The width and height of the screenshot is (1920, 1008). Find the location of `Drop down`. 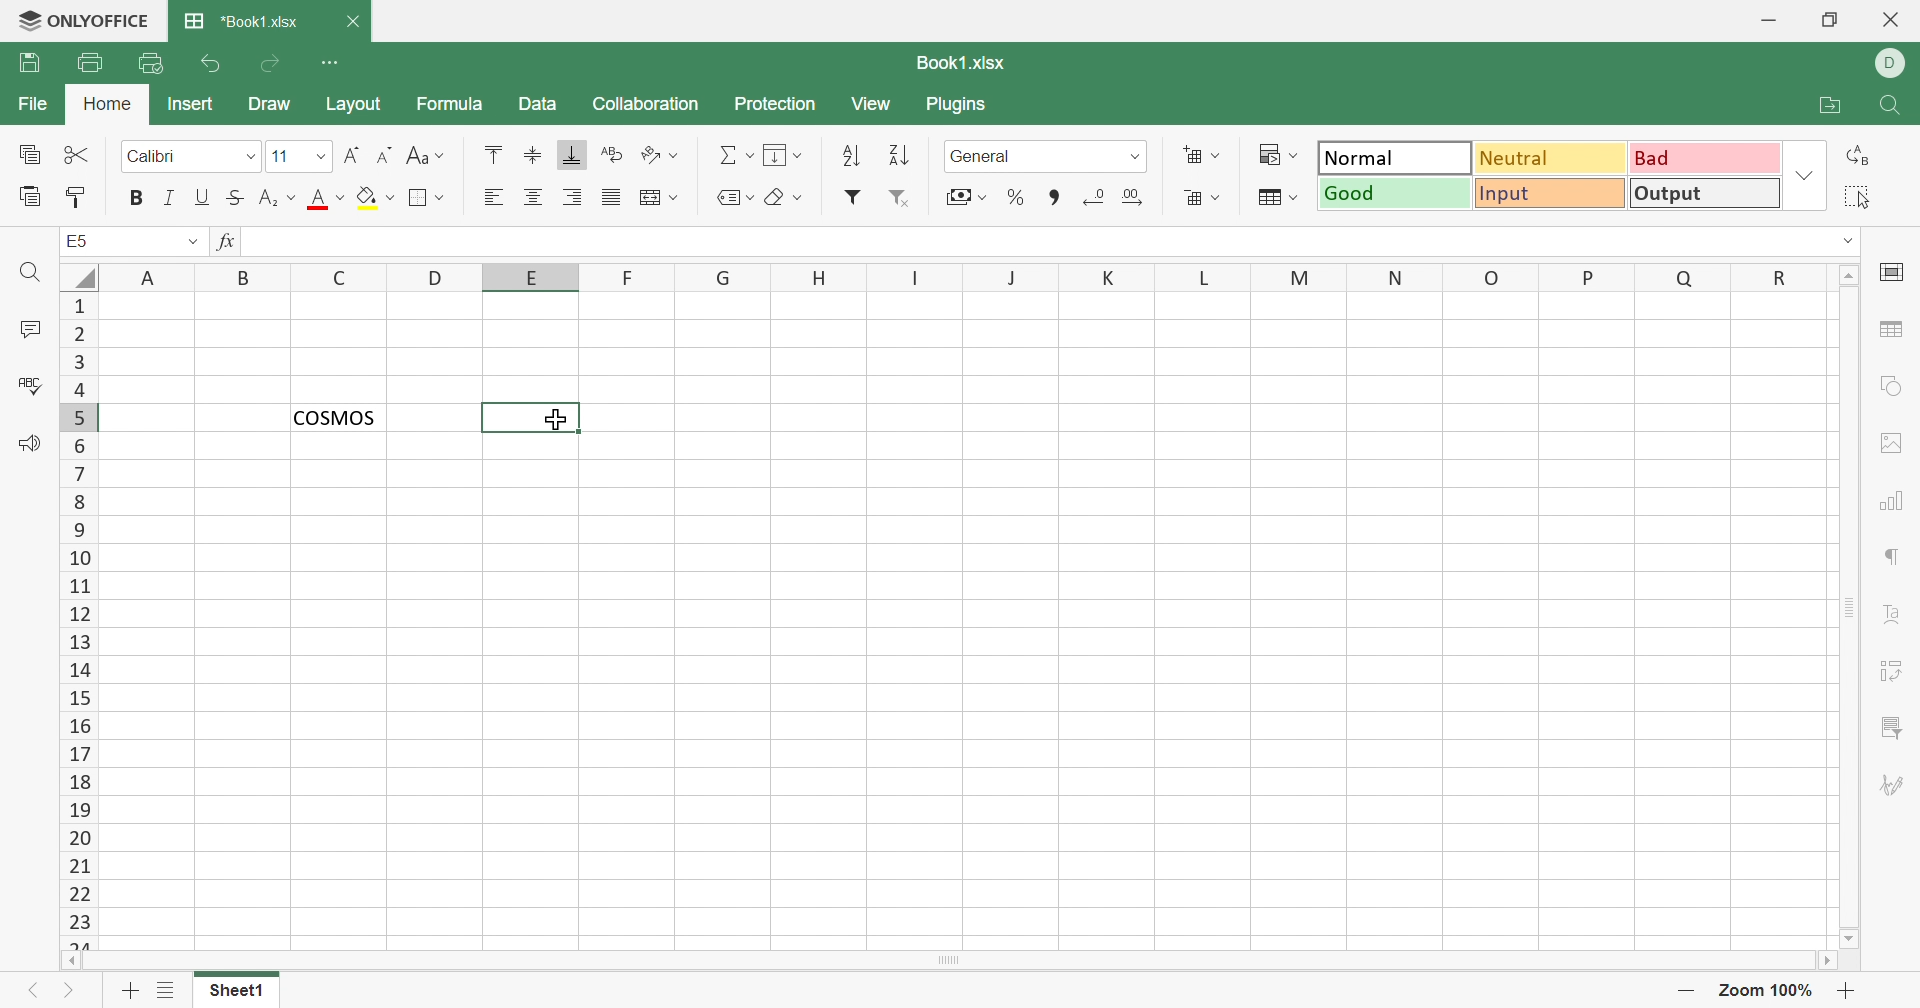

Drop down is located at coordinates (1805, 176).